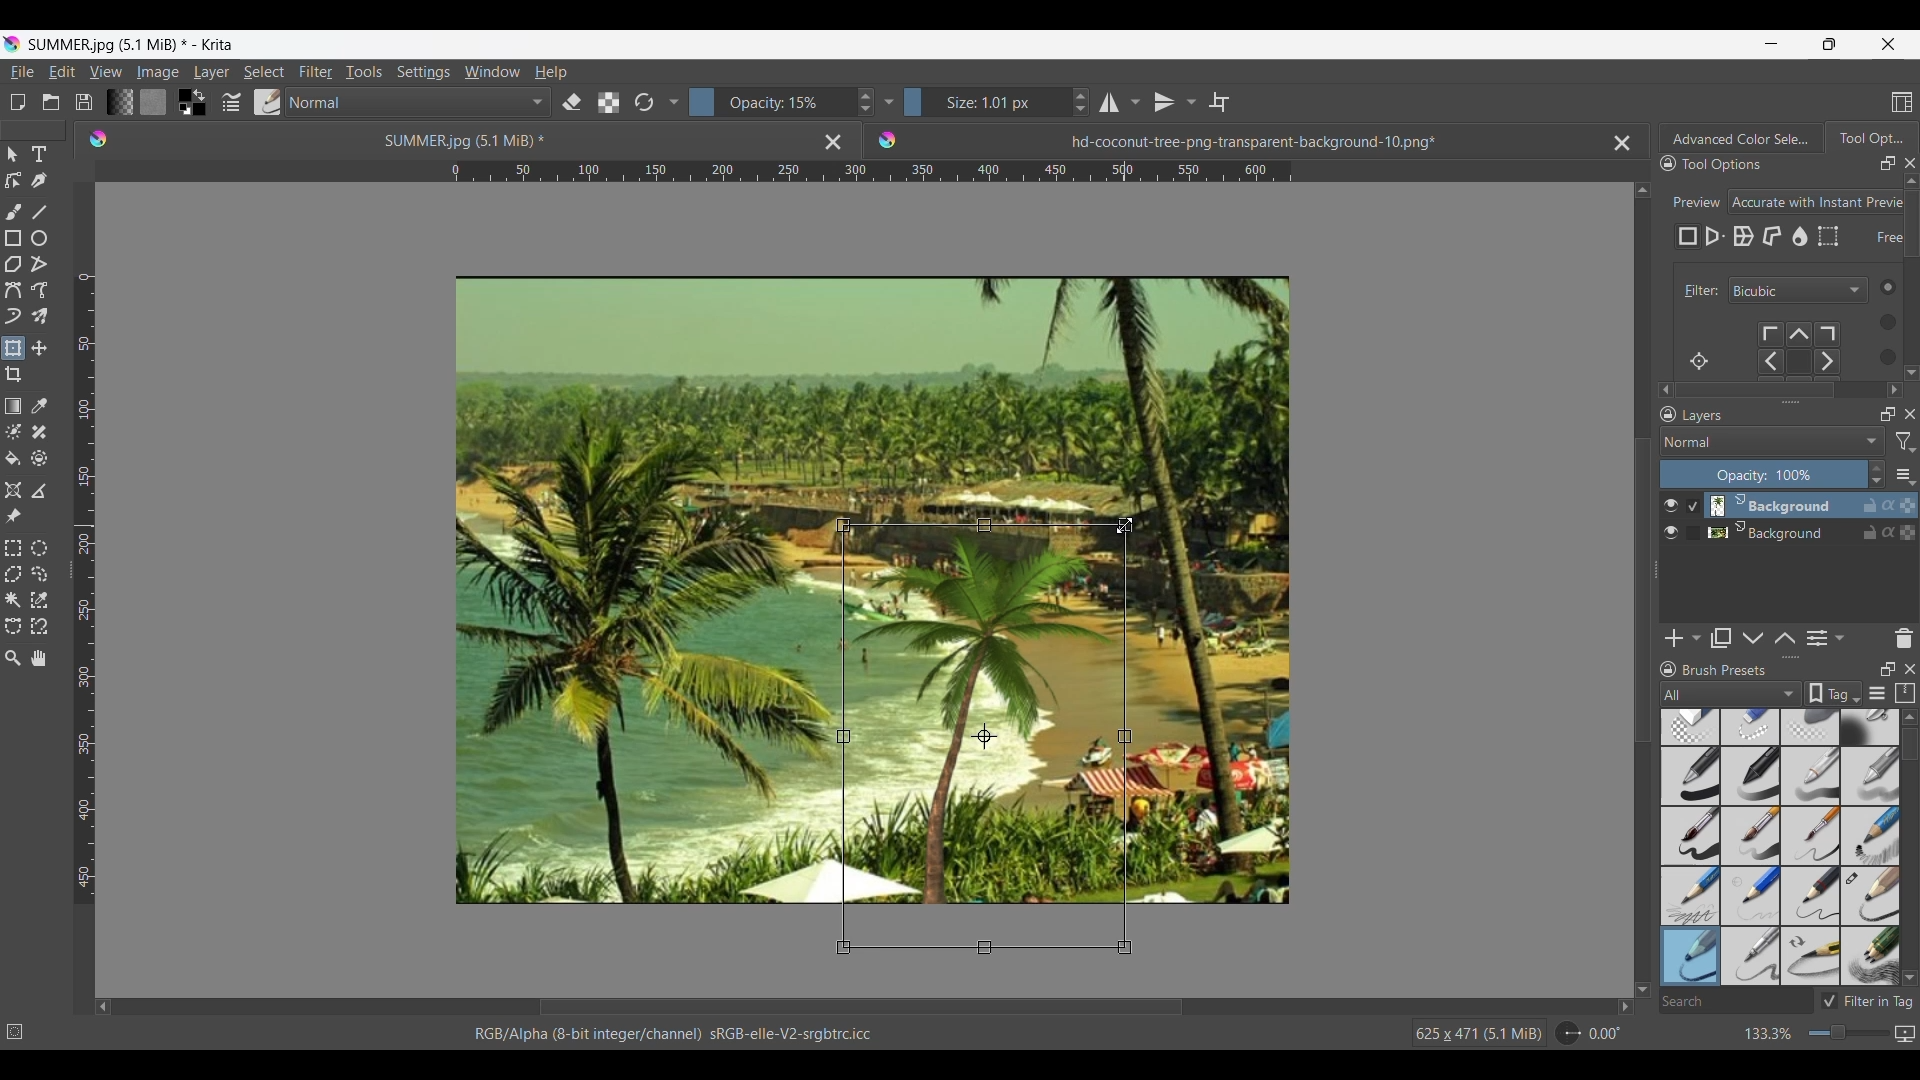  I want to click on SUMMERjpg (5.1 MiB)*, so click(435, 139).